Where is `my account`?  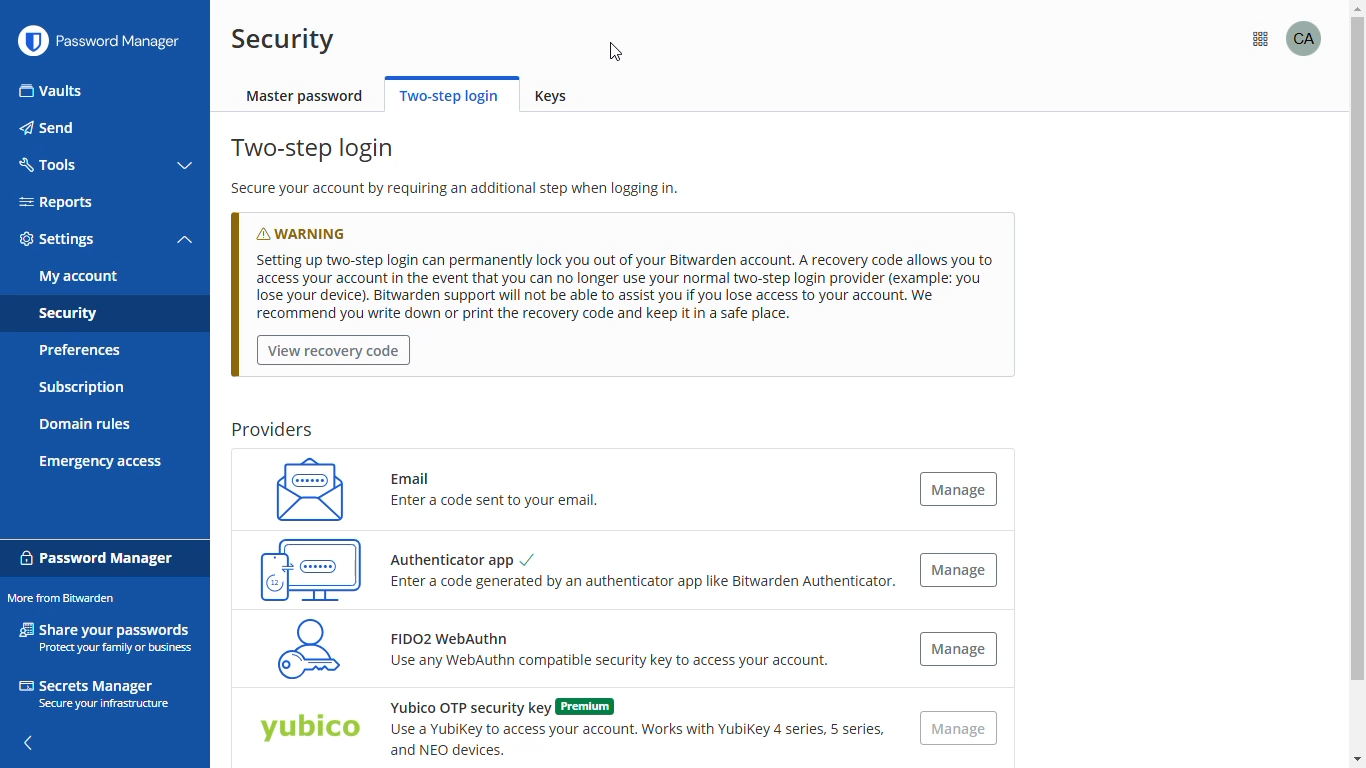 my account is located at coordinates (79, 276).